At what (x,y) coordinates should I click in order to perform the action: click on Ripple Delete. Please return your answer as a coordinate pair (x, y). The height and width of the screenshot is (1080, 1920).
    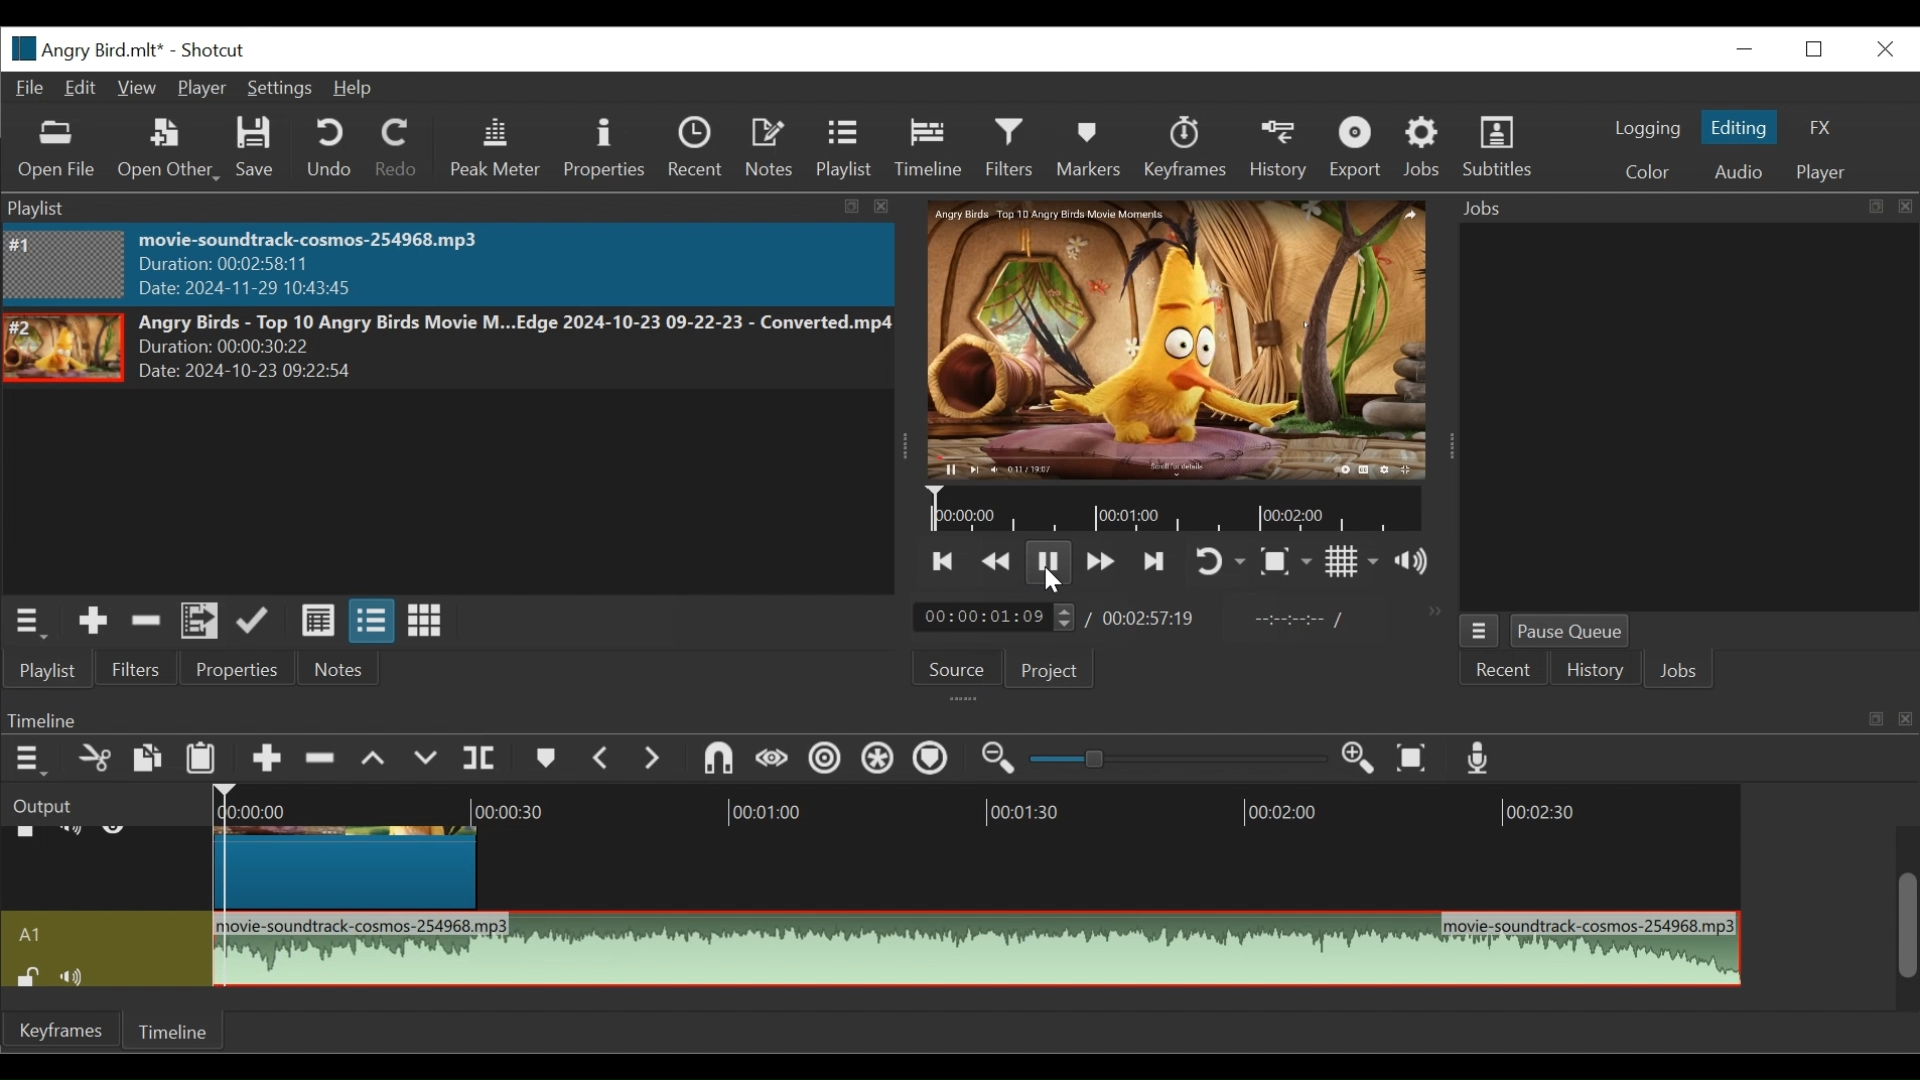
    Looking at the image, I should click on (321, 760).